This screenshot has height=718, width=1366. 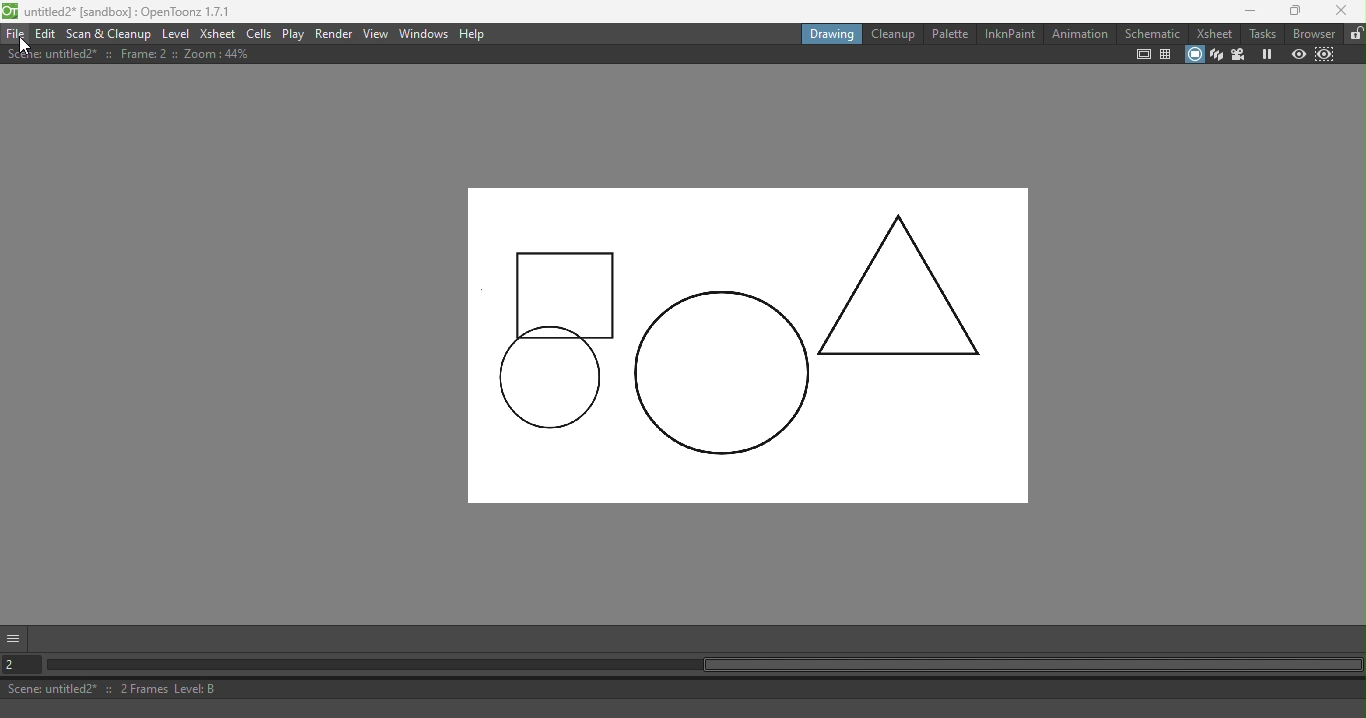 What do you see at coordinates (25, 45) in the screenshot?
I see `Cursor` at bounding box center [25, 45].